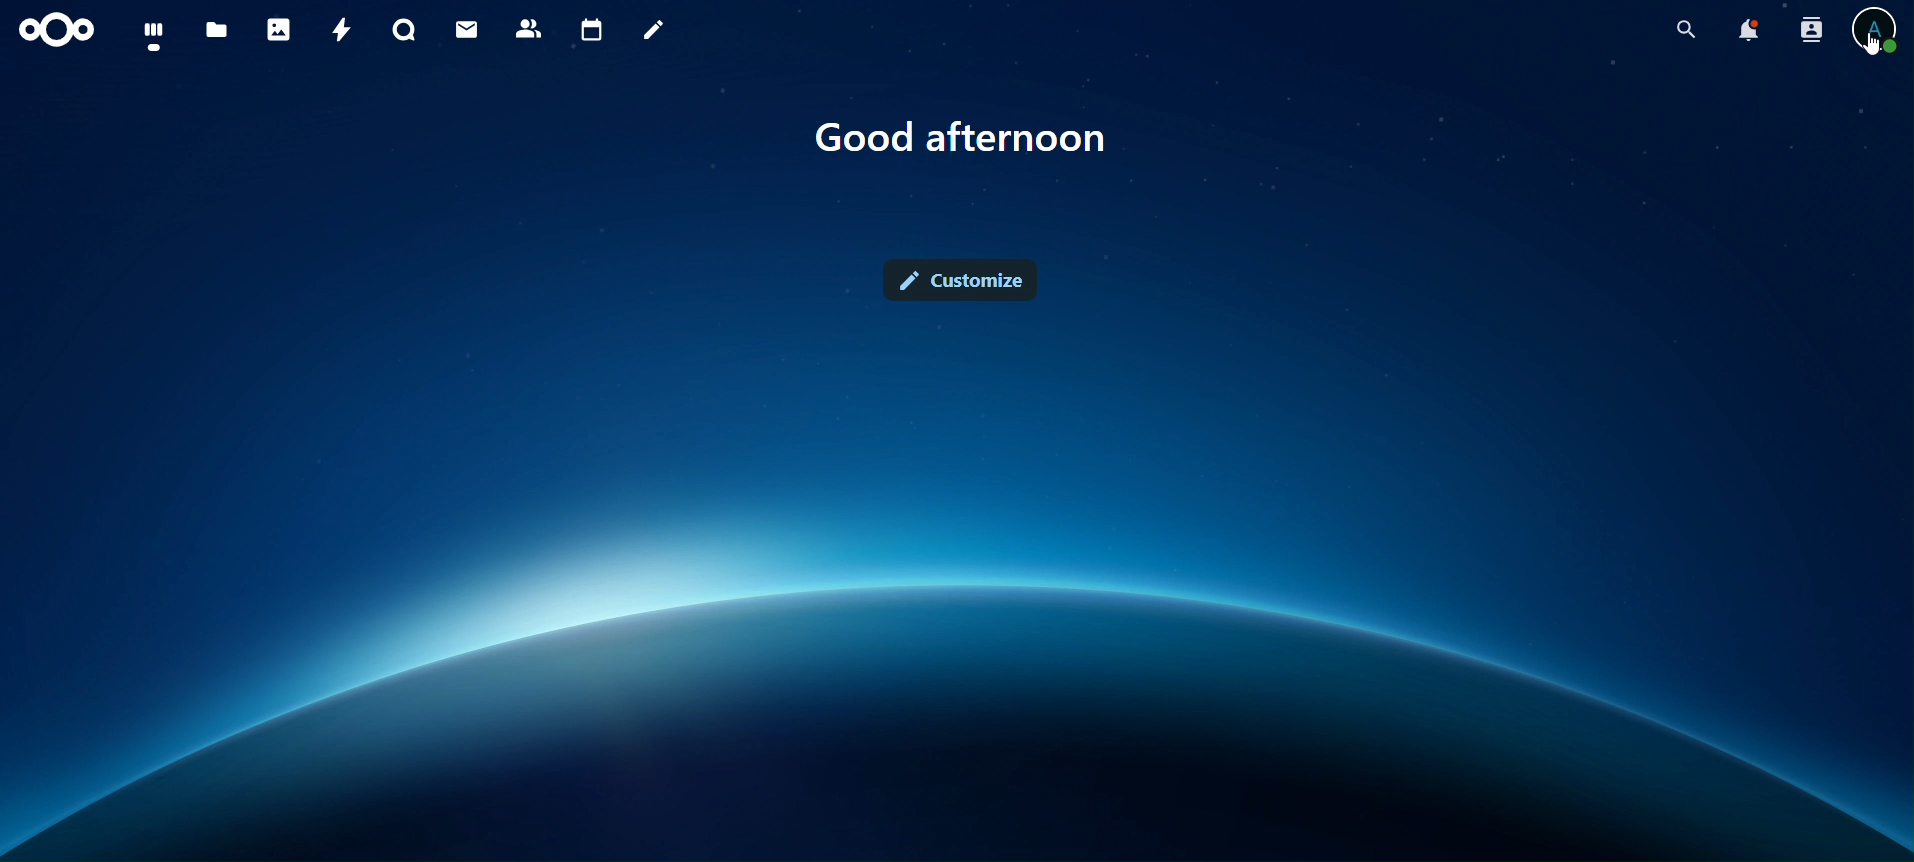  I want to click on photos, so click(278, 29).